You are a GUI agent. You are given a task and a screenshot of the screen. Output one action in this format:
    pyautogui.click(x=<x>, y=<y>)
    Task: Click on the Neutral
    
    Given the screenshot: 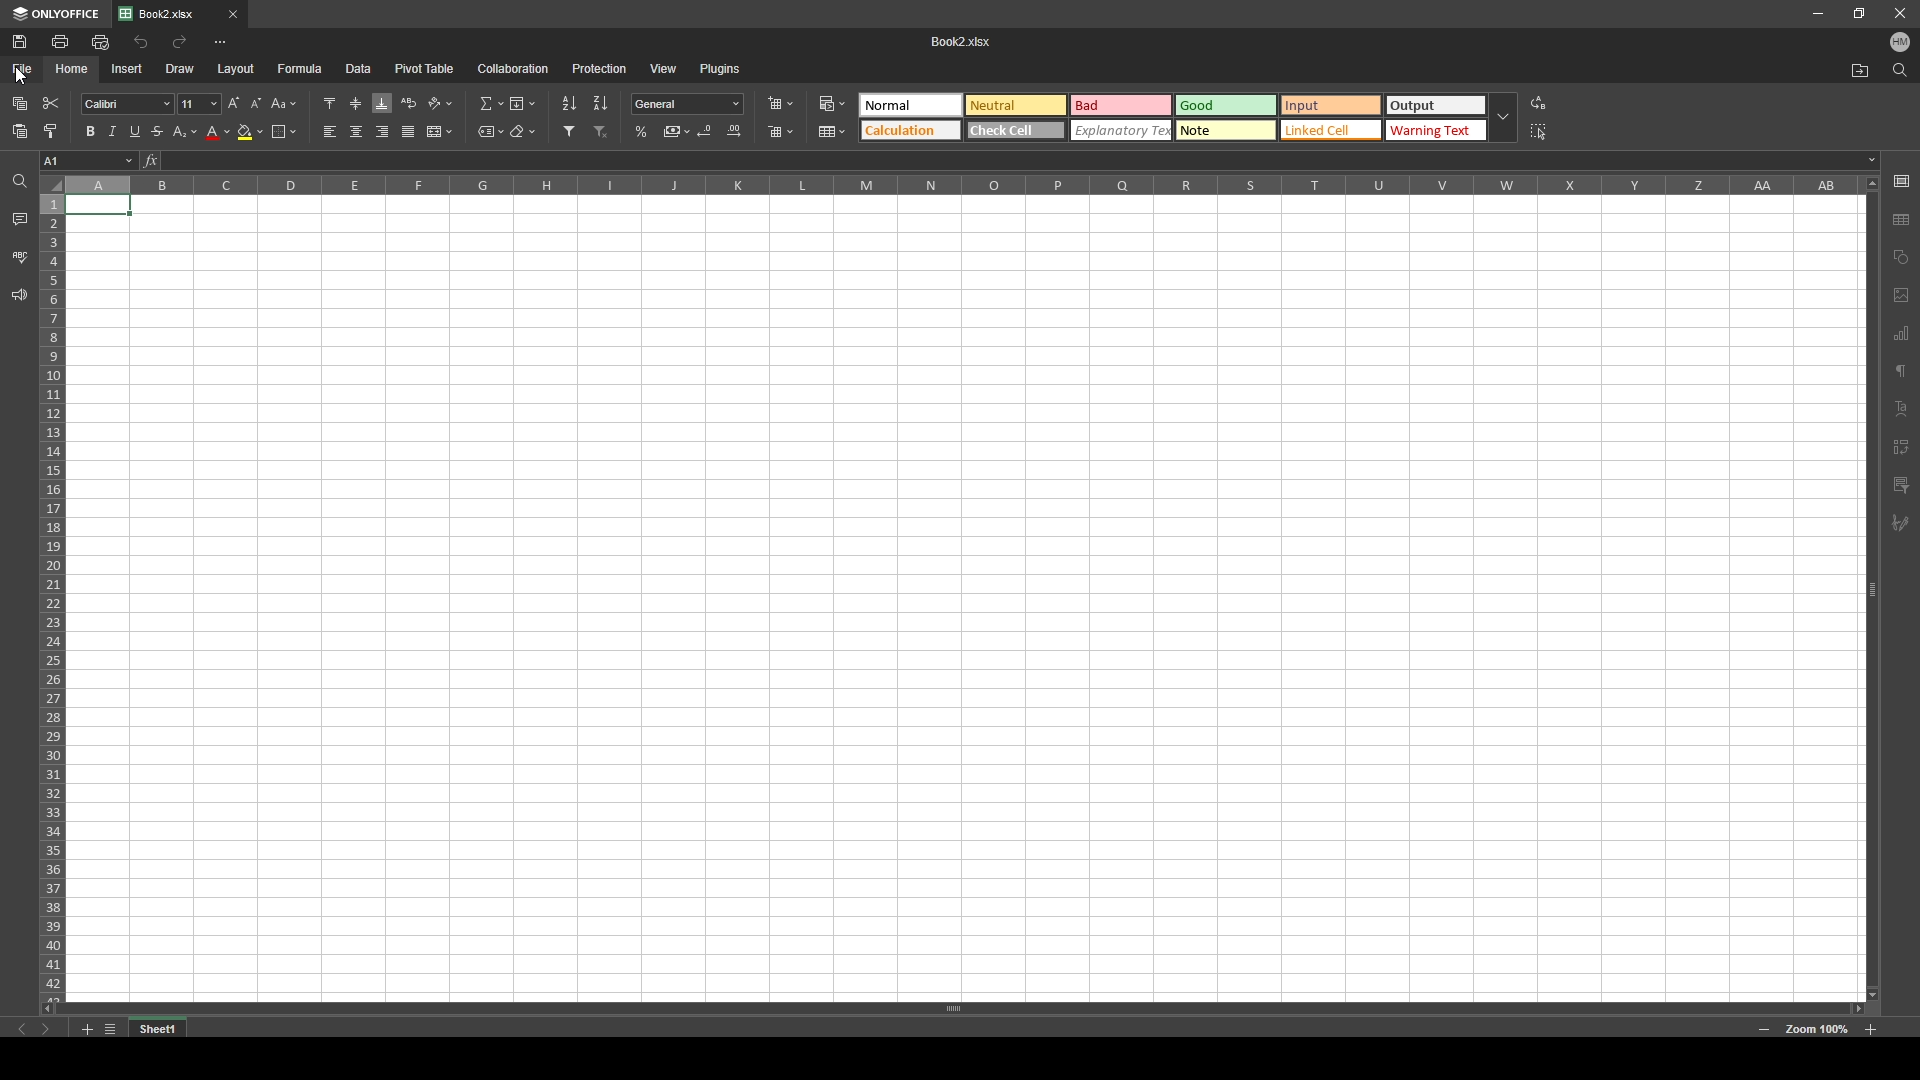 What is the action you would take?
    pyautogui.click(x=1017, y=104)
    